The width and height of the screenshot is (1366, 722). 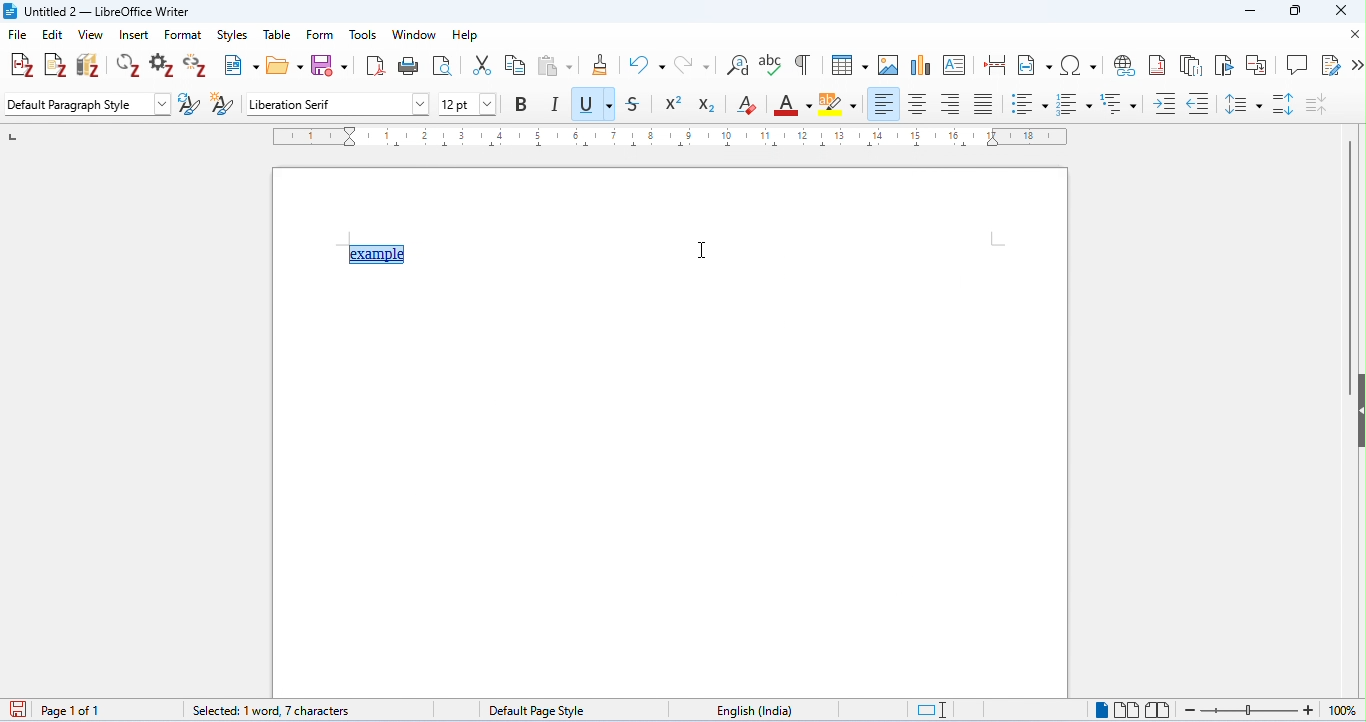 I want to click on print, so click(x=406, y=66).